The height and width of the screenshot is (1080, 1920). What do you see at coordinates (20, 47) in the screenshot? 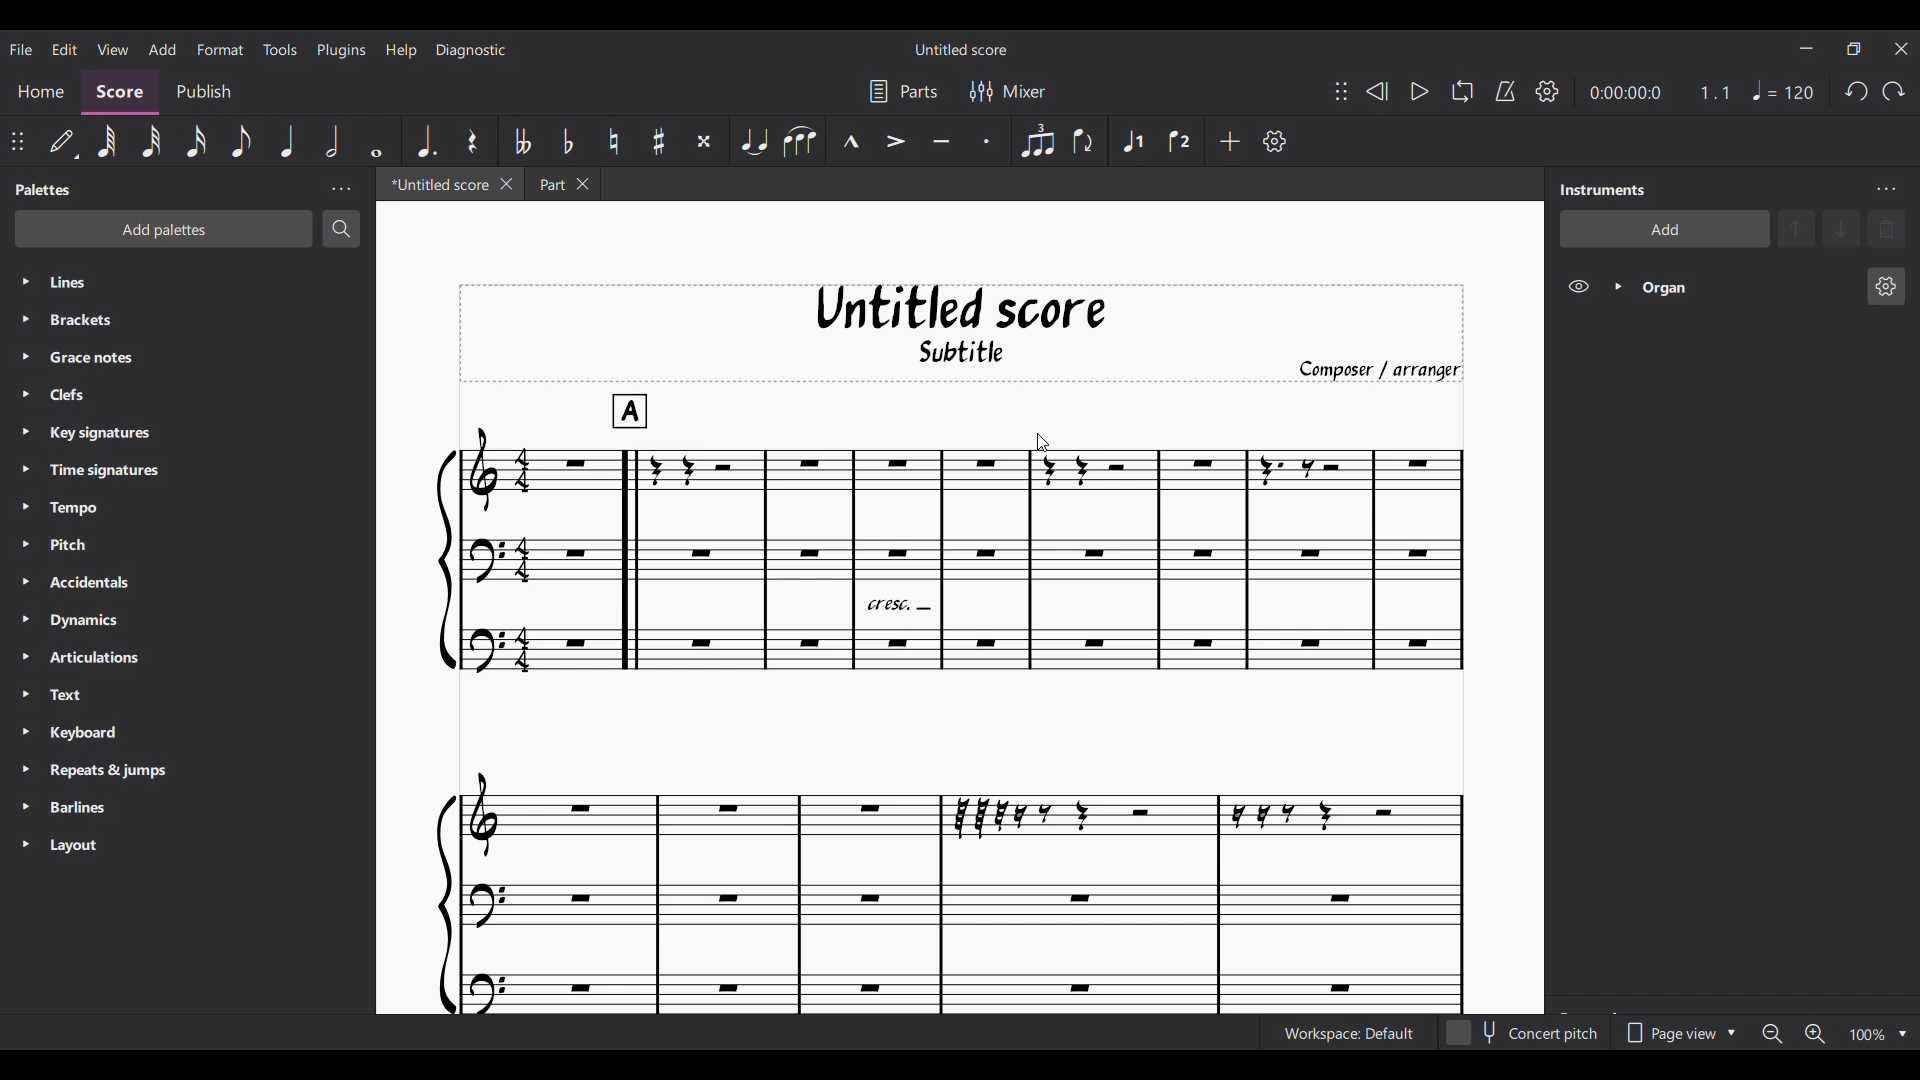
I see `File menu` at bounding box center [20, 47].